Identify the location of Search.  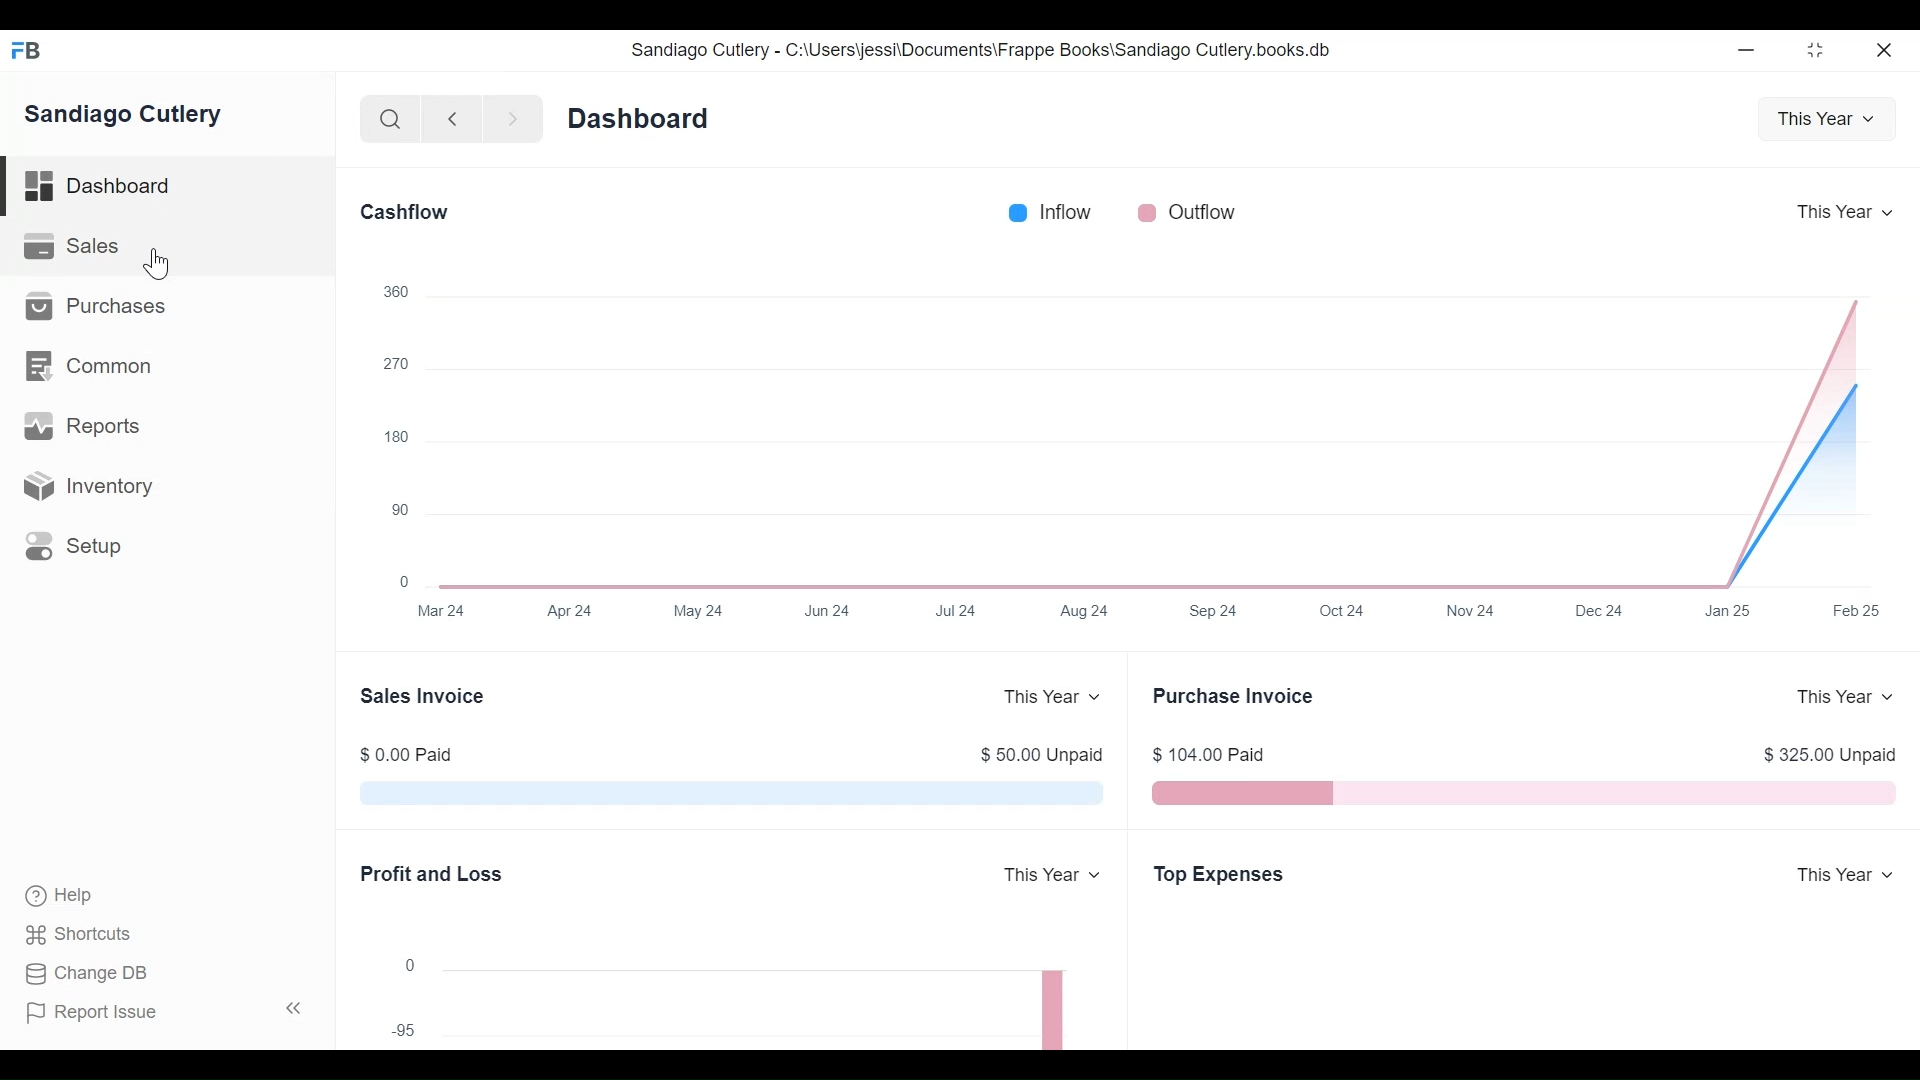
(386, 119).